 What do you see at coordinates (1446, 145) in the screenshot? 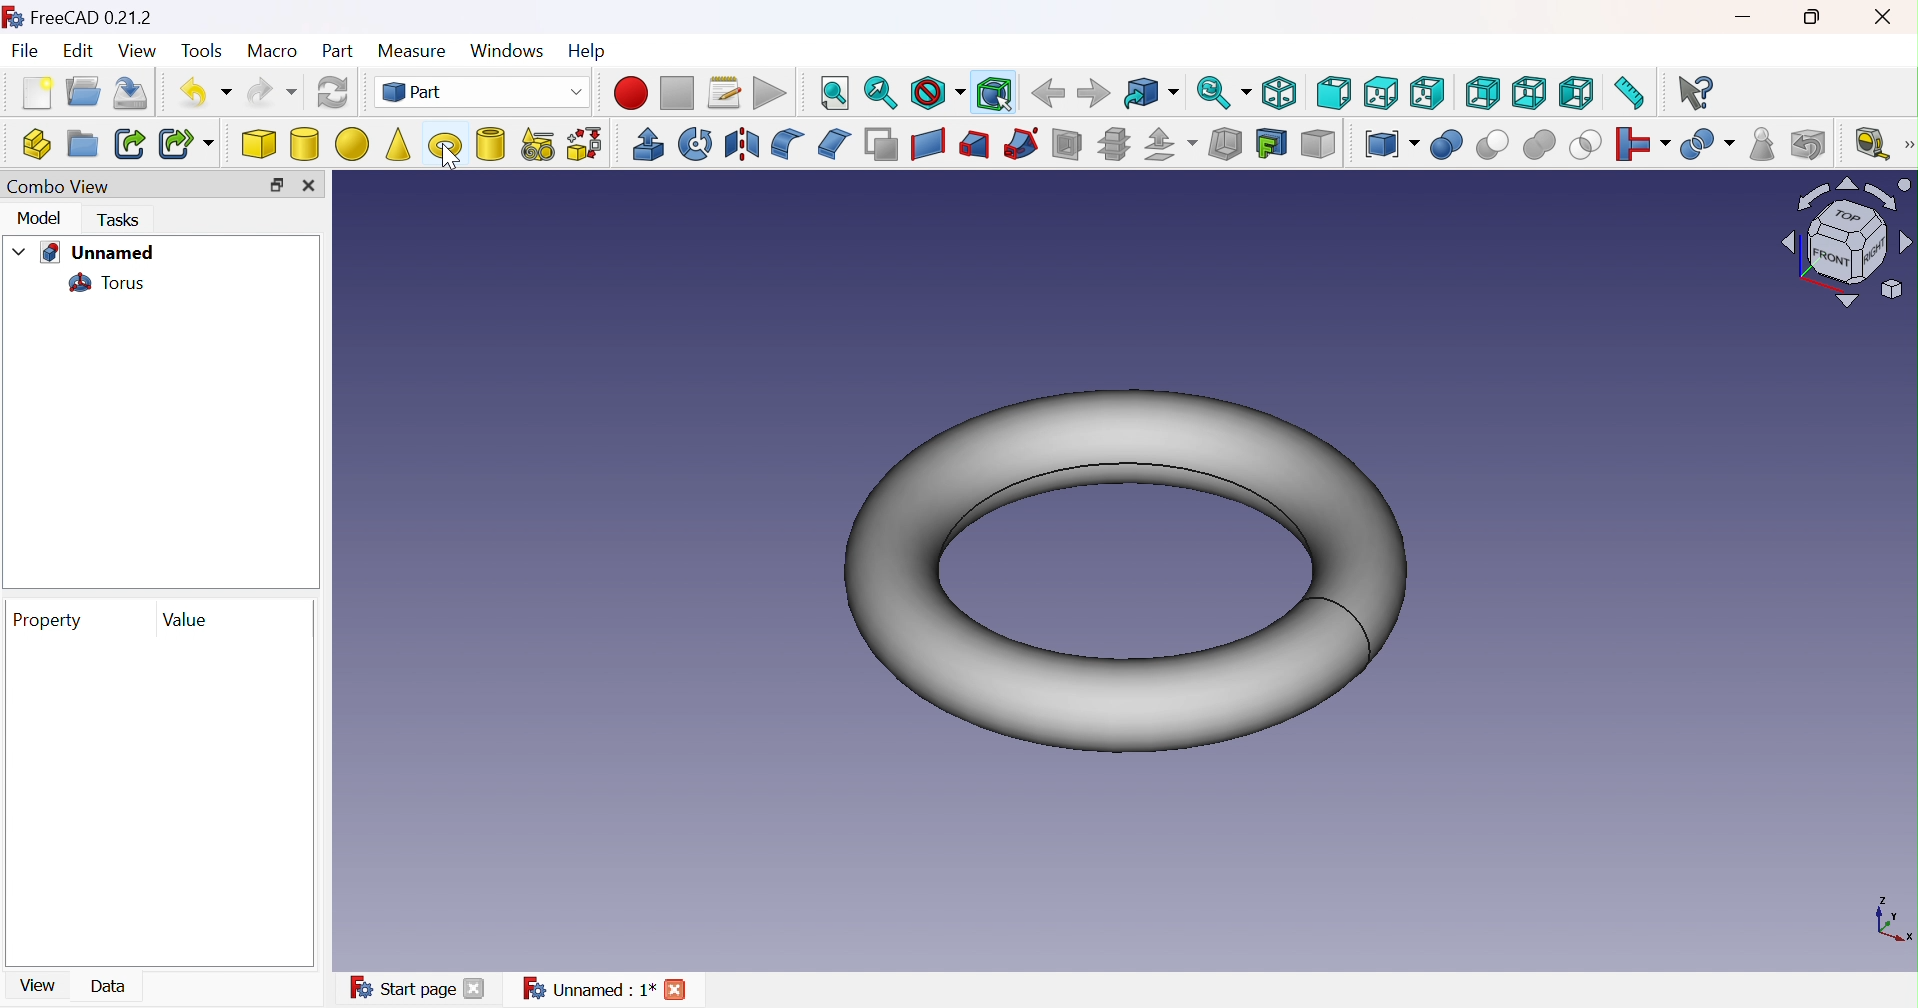
I see `Boolean` at bounding box center [1446, 145].